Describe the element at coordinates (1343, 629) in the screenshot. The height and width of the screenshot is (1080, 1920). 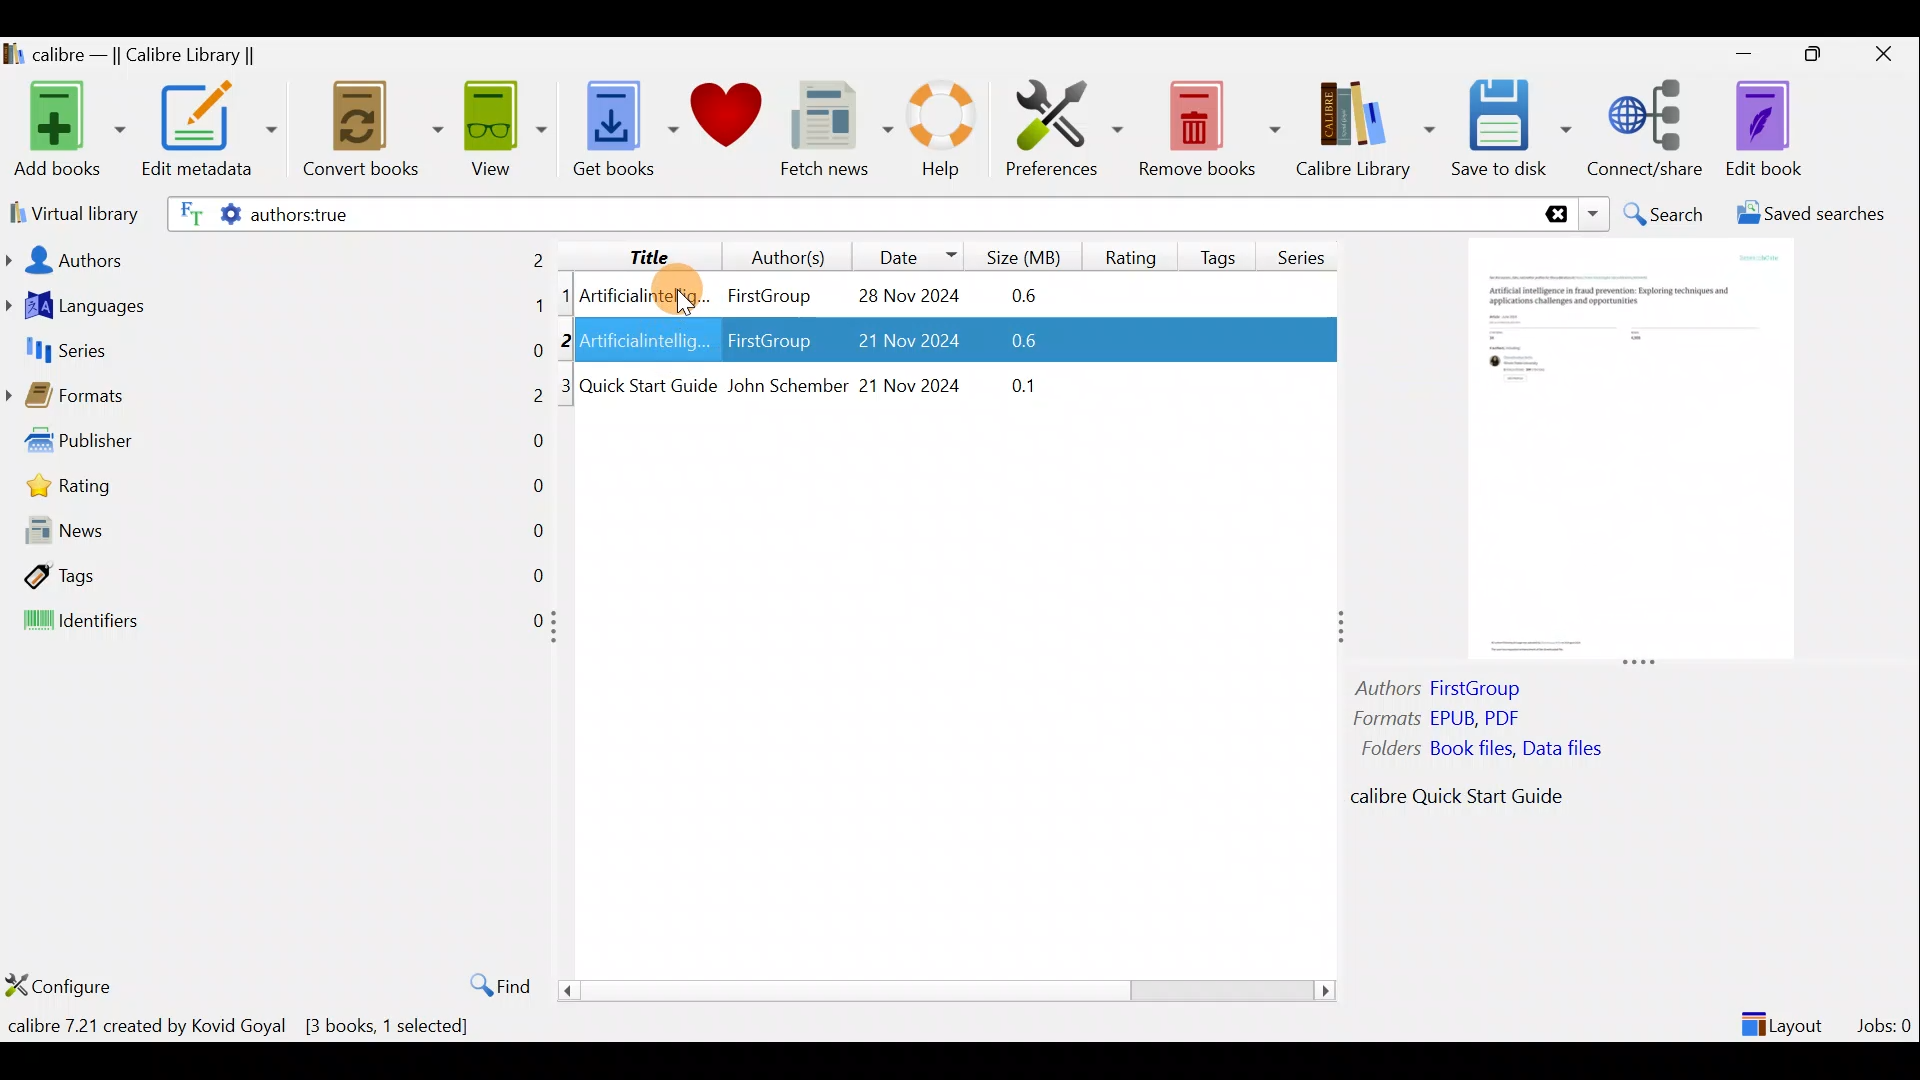
I see `Adjust column to the right` at that location.